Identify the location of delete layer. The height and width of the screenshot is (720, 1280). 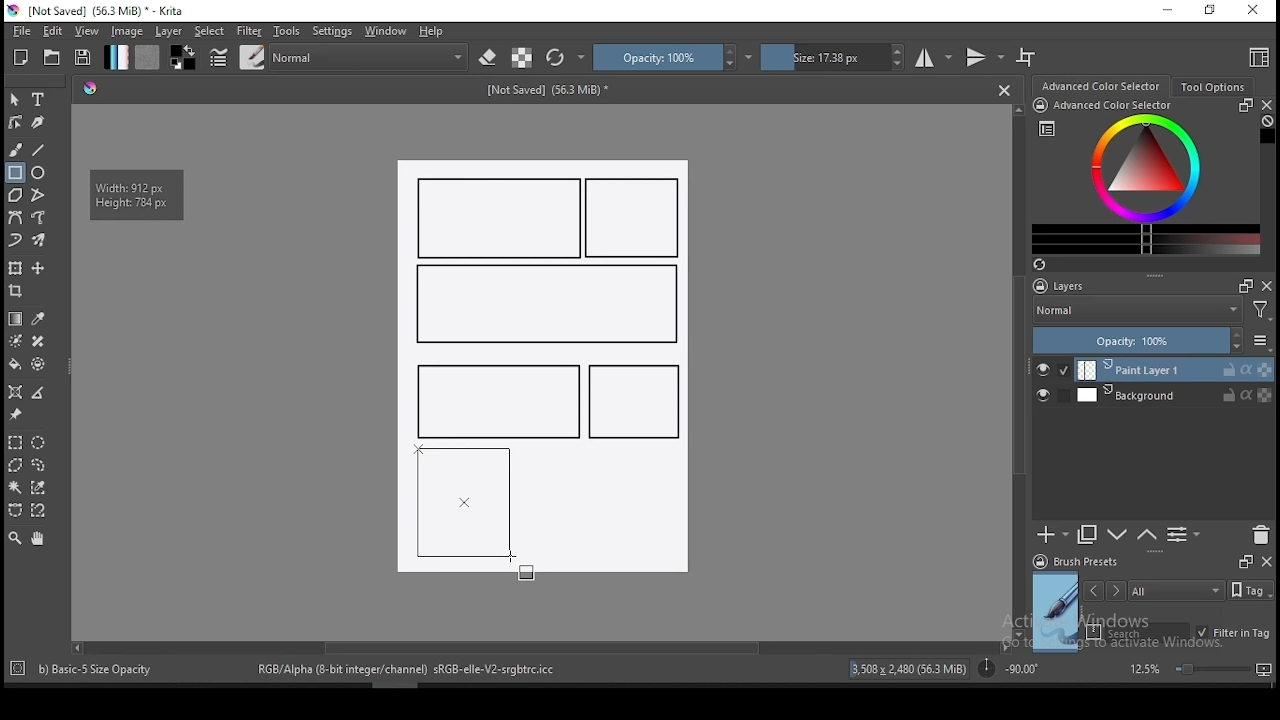
(1260, 536).